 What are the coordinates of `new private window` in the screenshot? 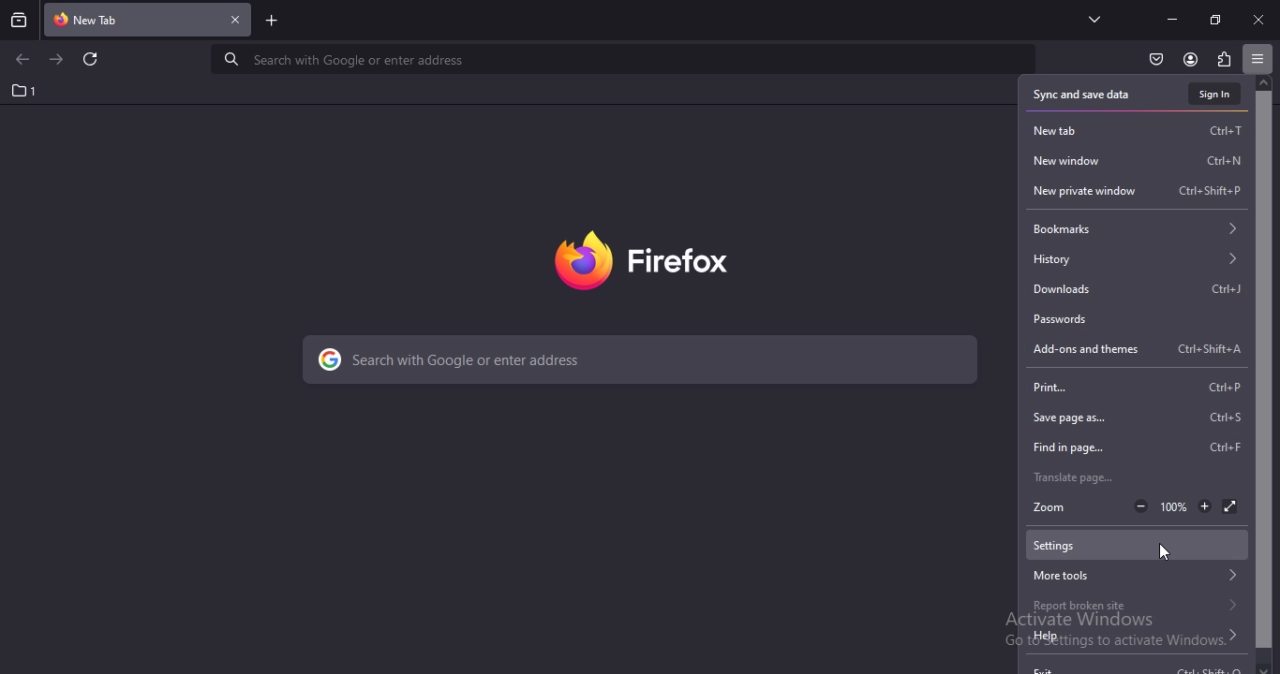 It's located at (1138, 189).